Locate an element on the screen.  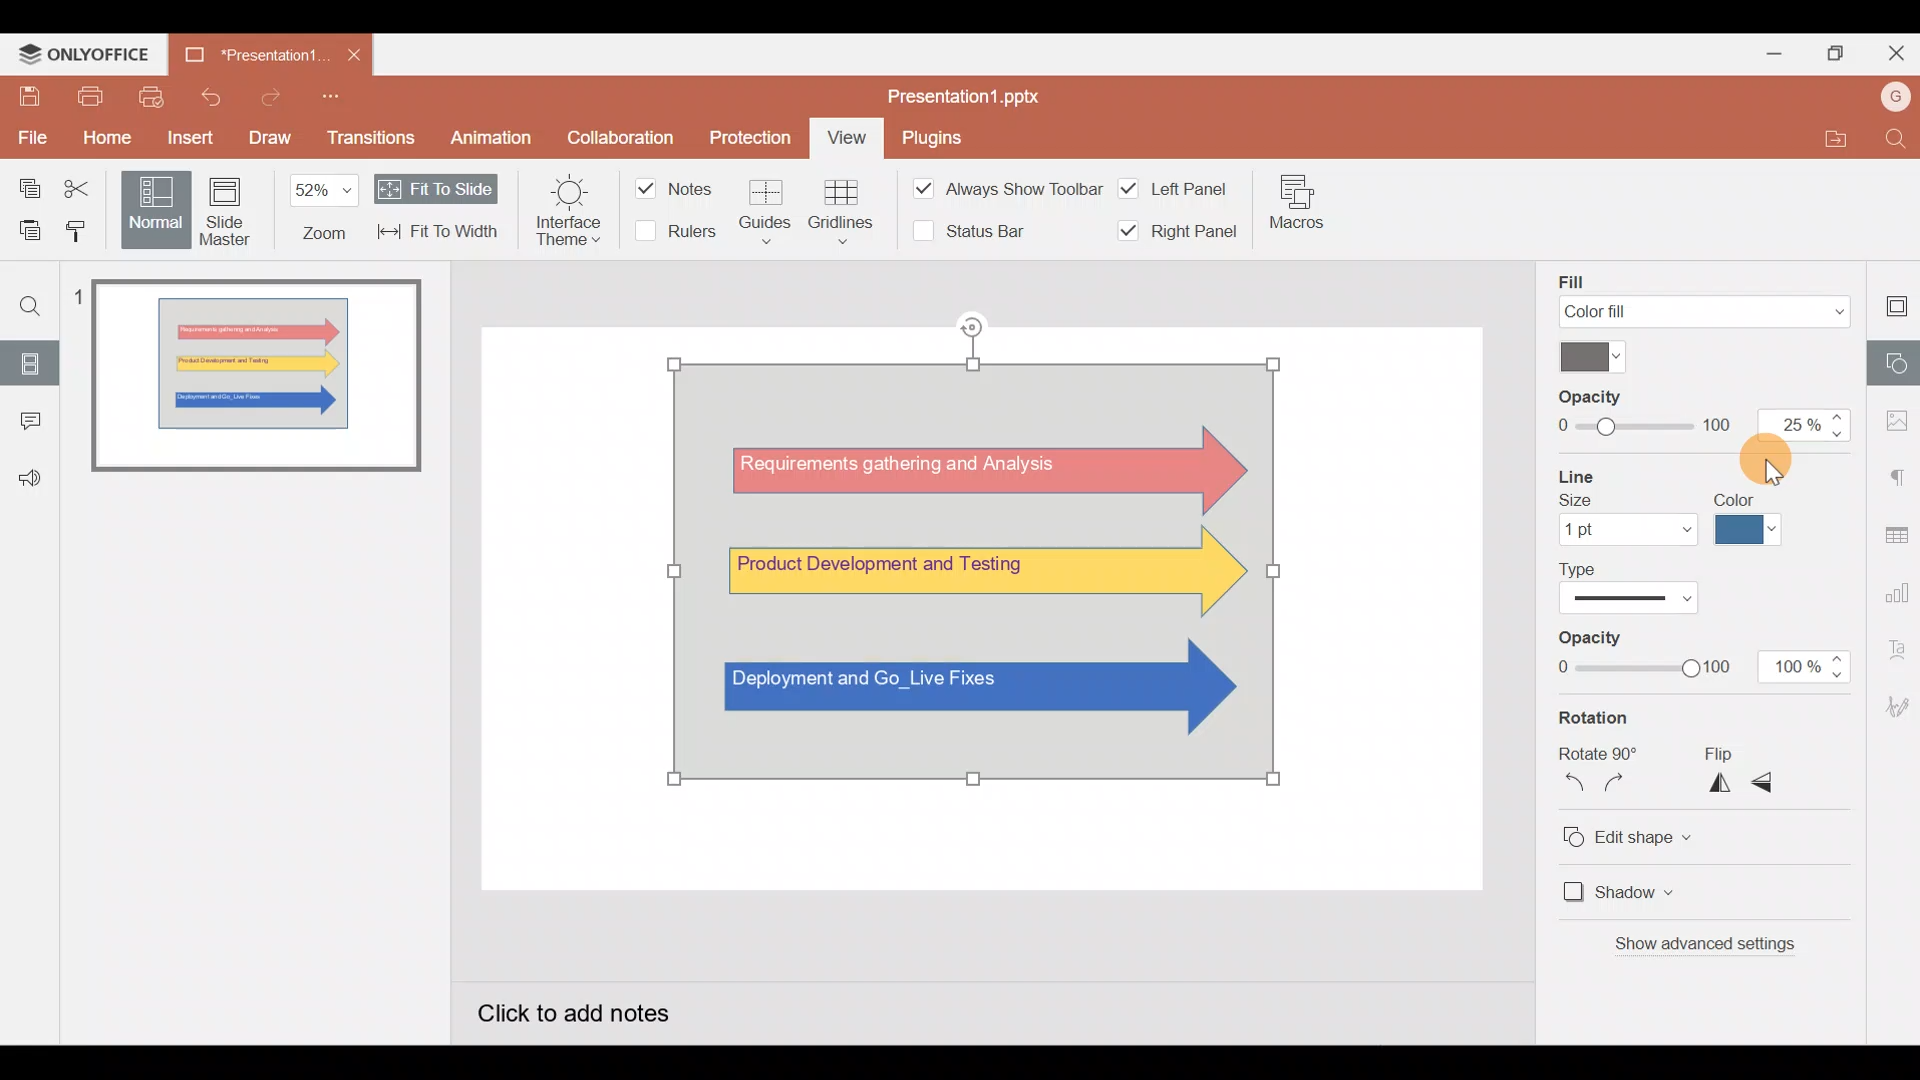
Minimize is located at coordinates (1771, 56).